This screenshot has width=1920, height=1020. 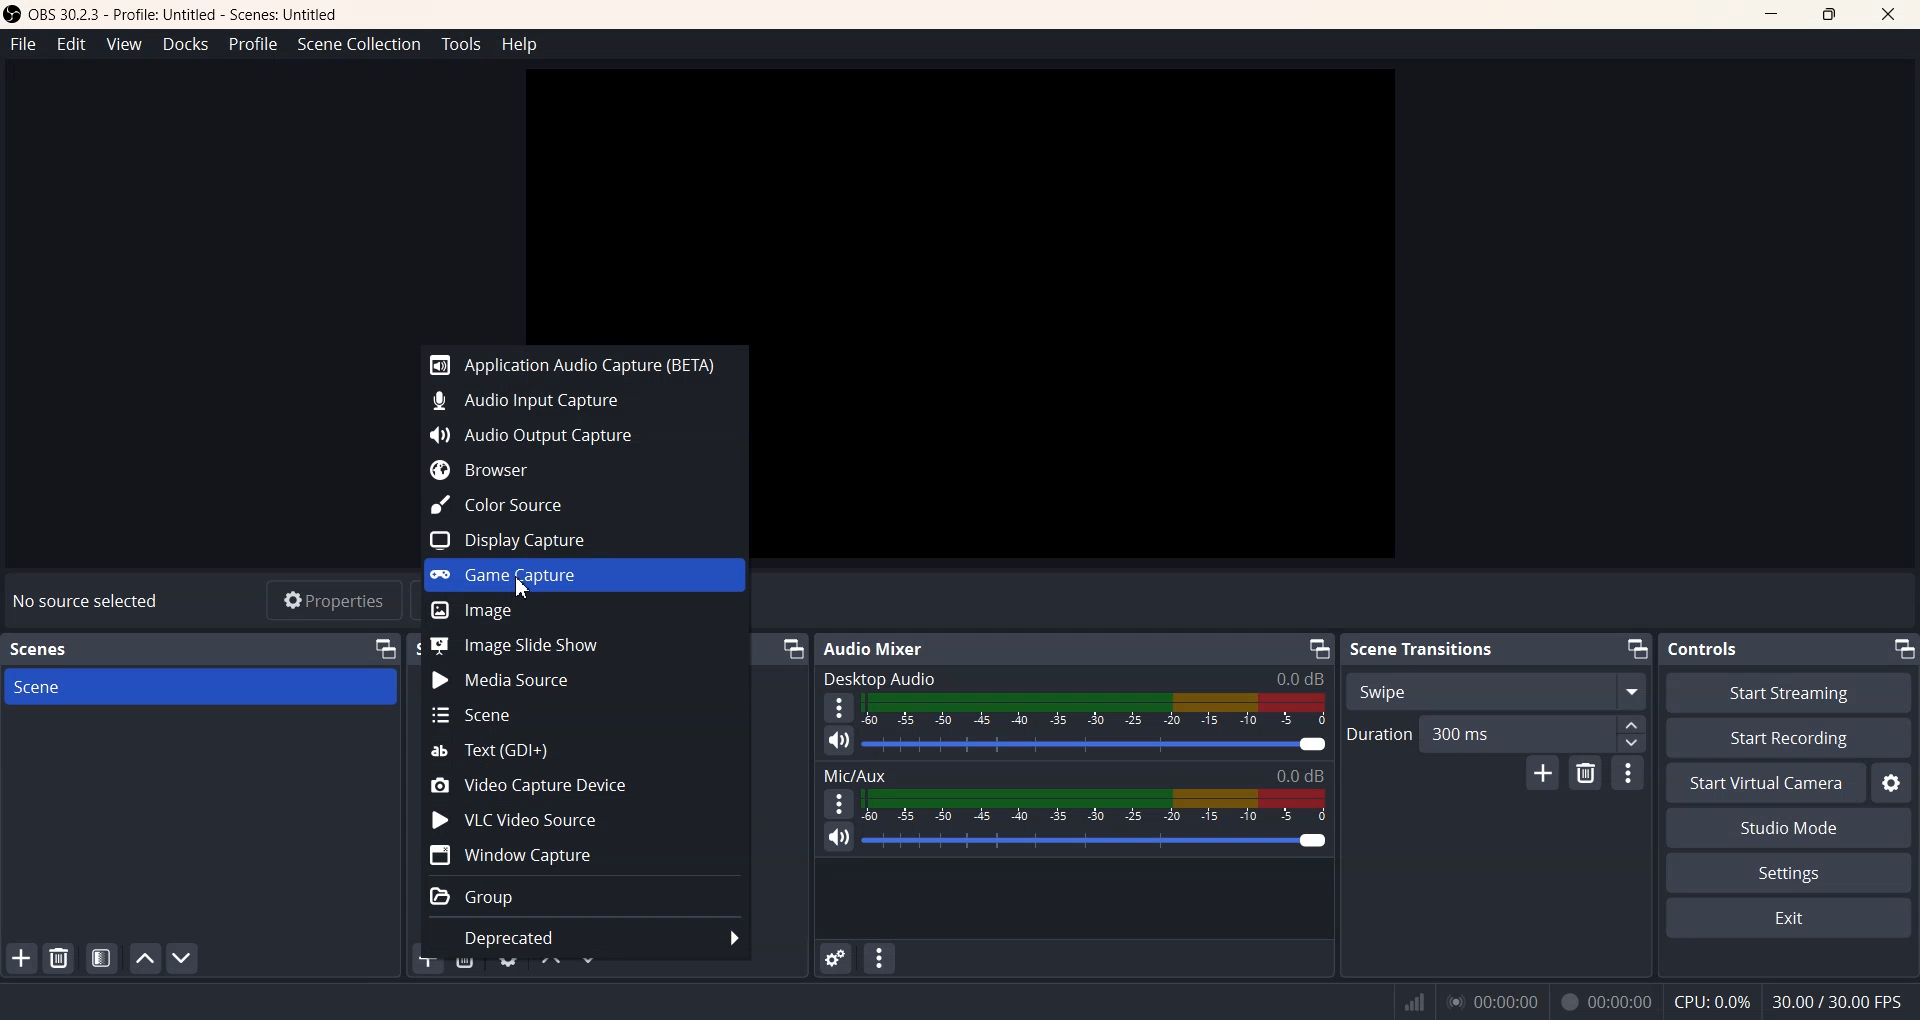 I want to click on Text, so click(x=1701, y=648).